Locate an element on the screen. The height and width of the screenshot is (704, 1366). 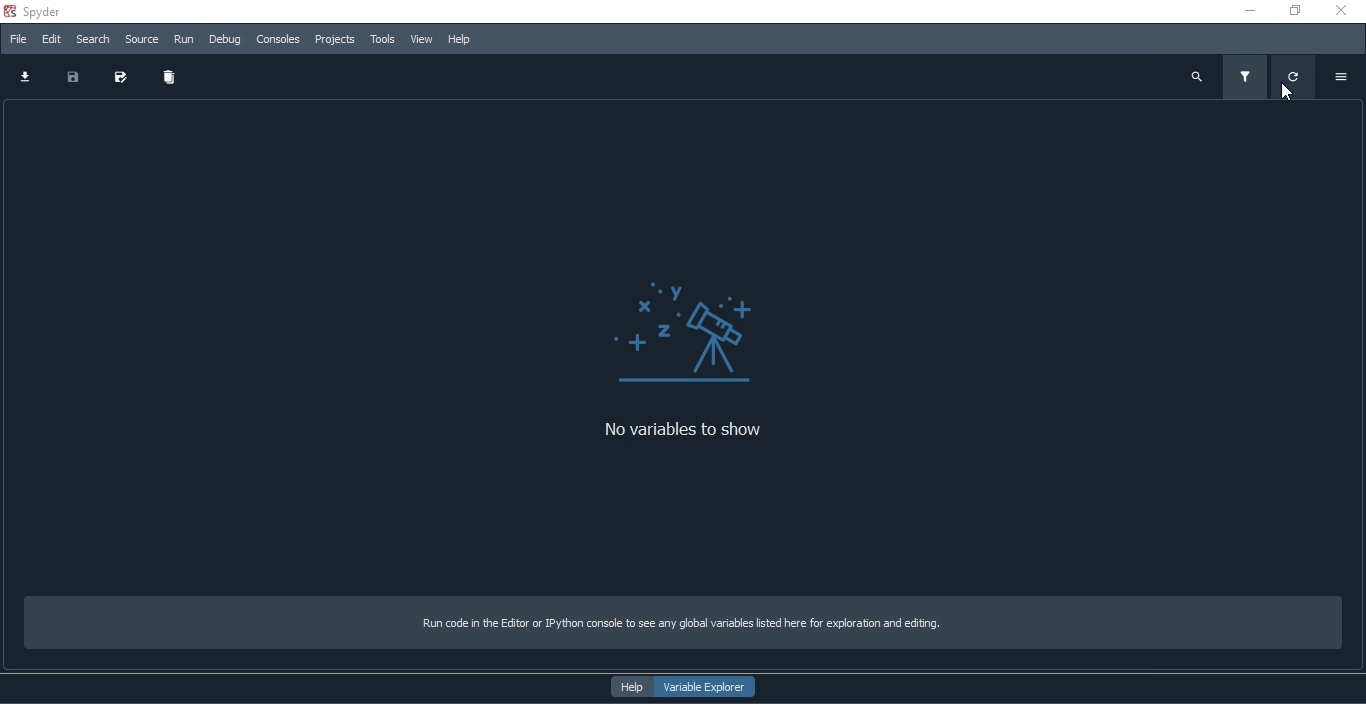
Debug is located at coordinates (225, 39).